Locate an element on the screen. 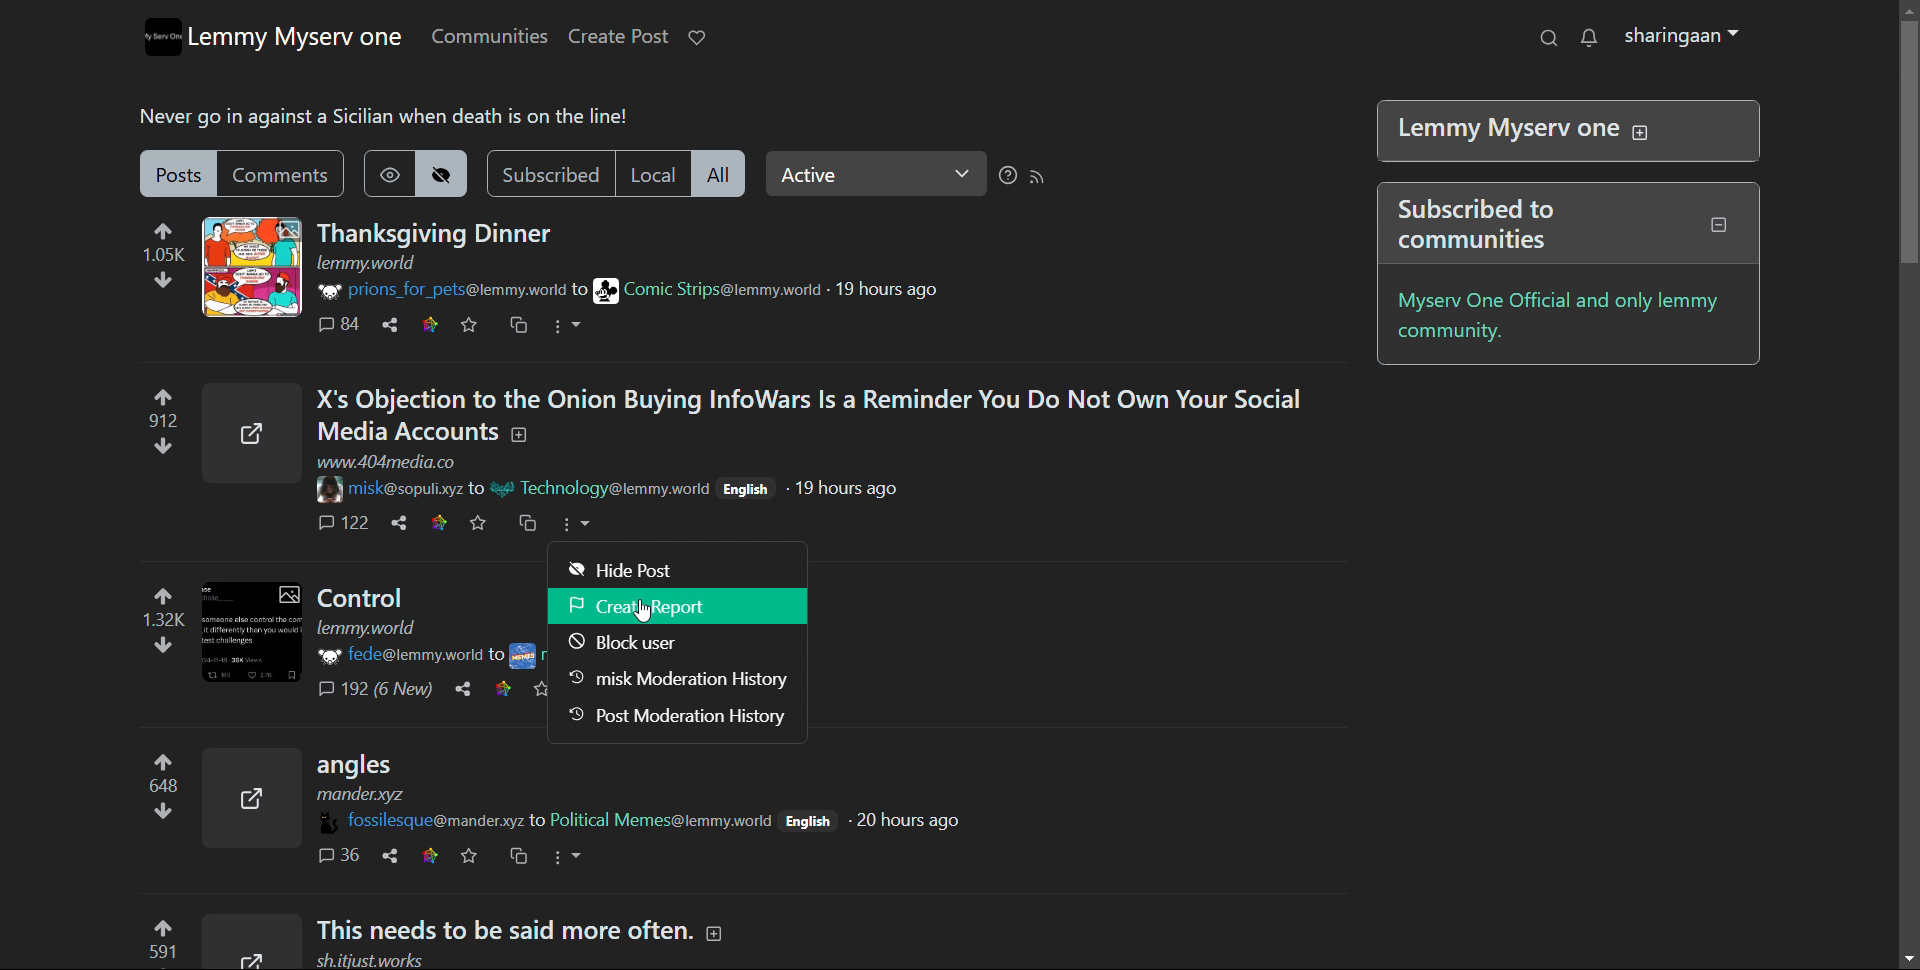 The height and width of the screenshot is (970, 1920). notifications is located at coordinates (1588, 38).